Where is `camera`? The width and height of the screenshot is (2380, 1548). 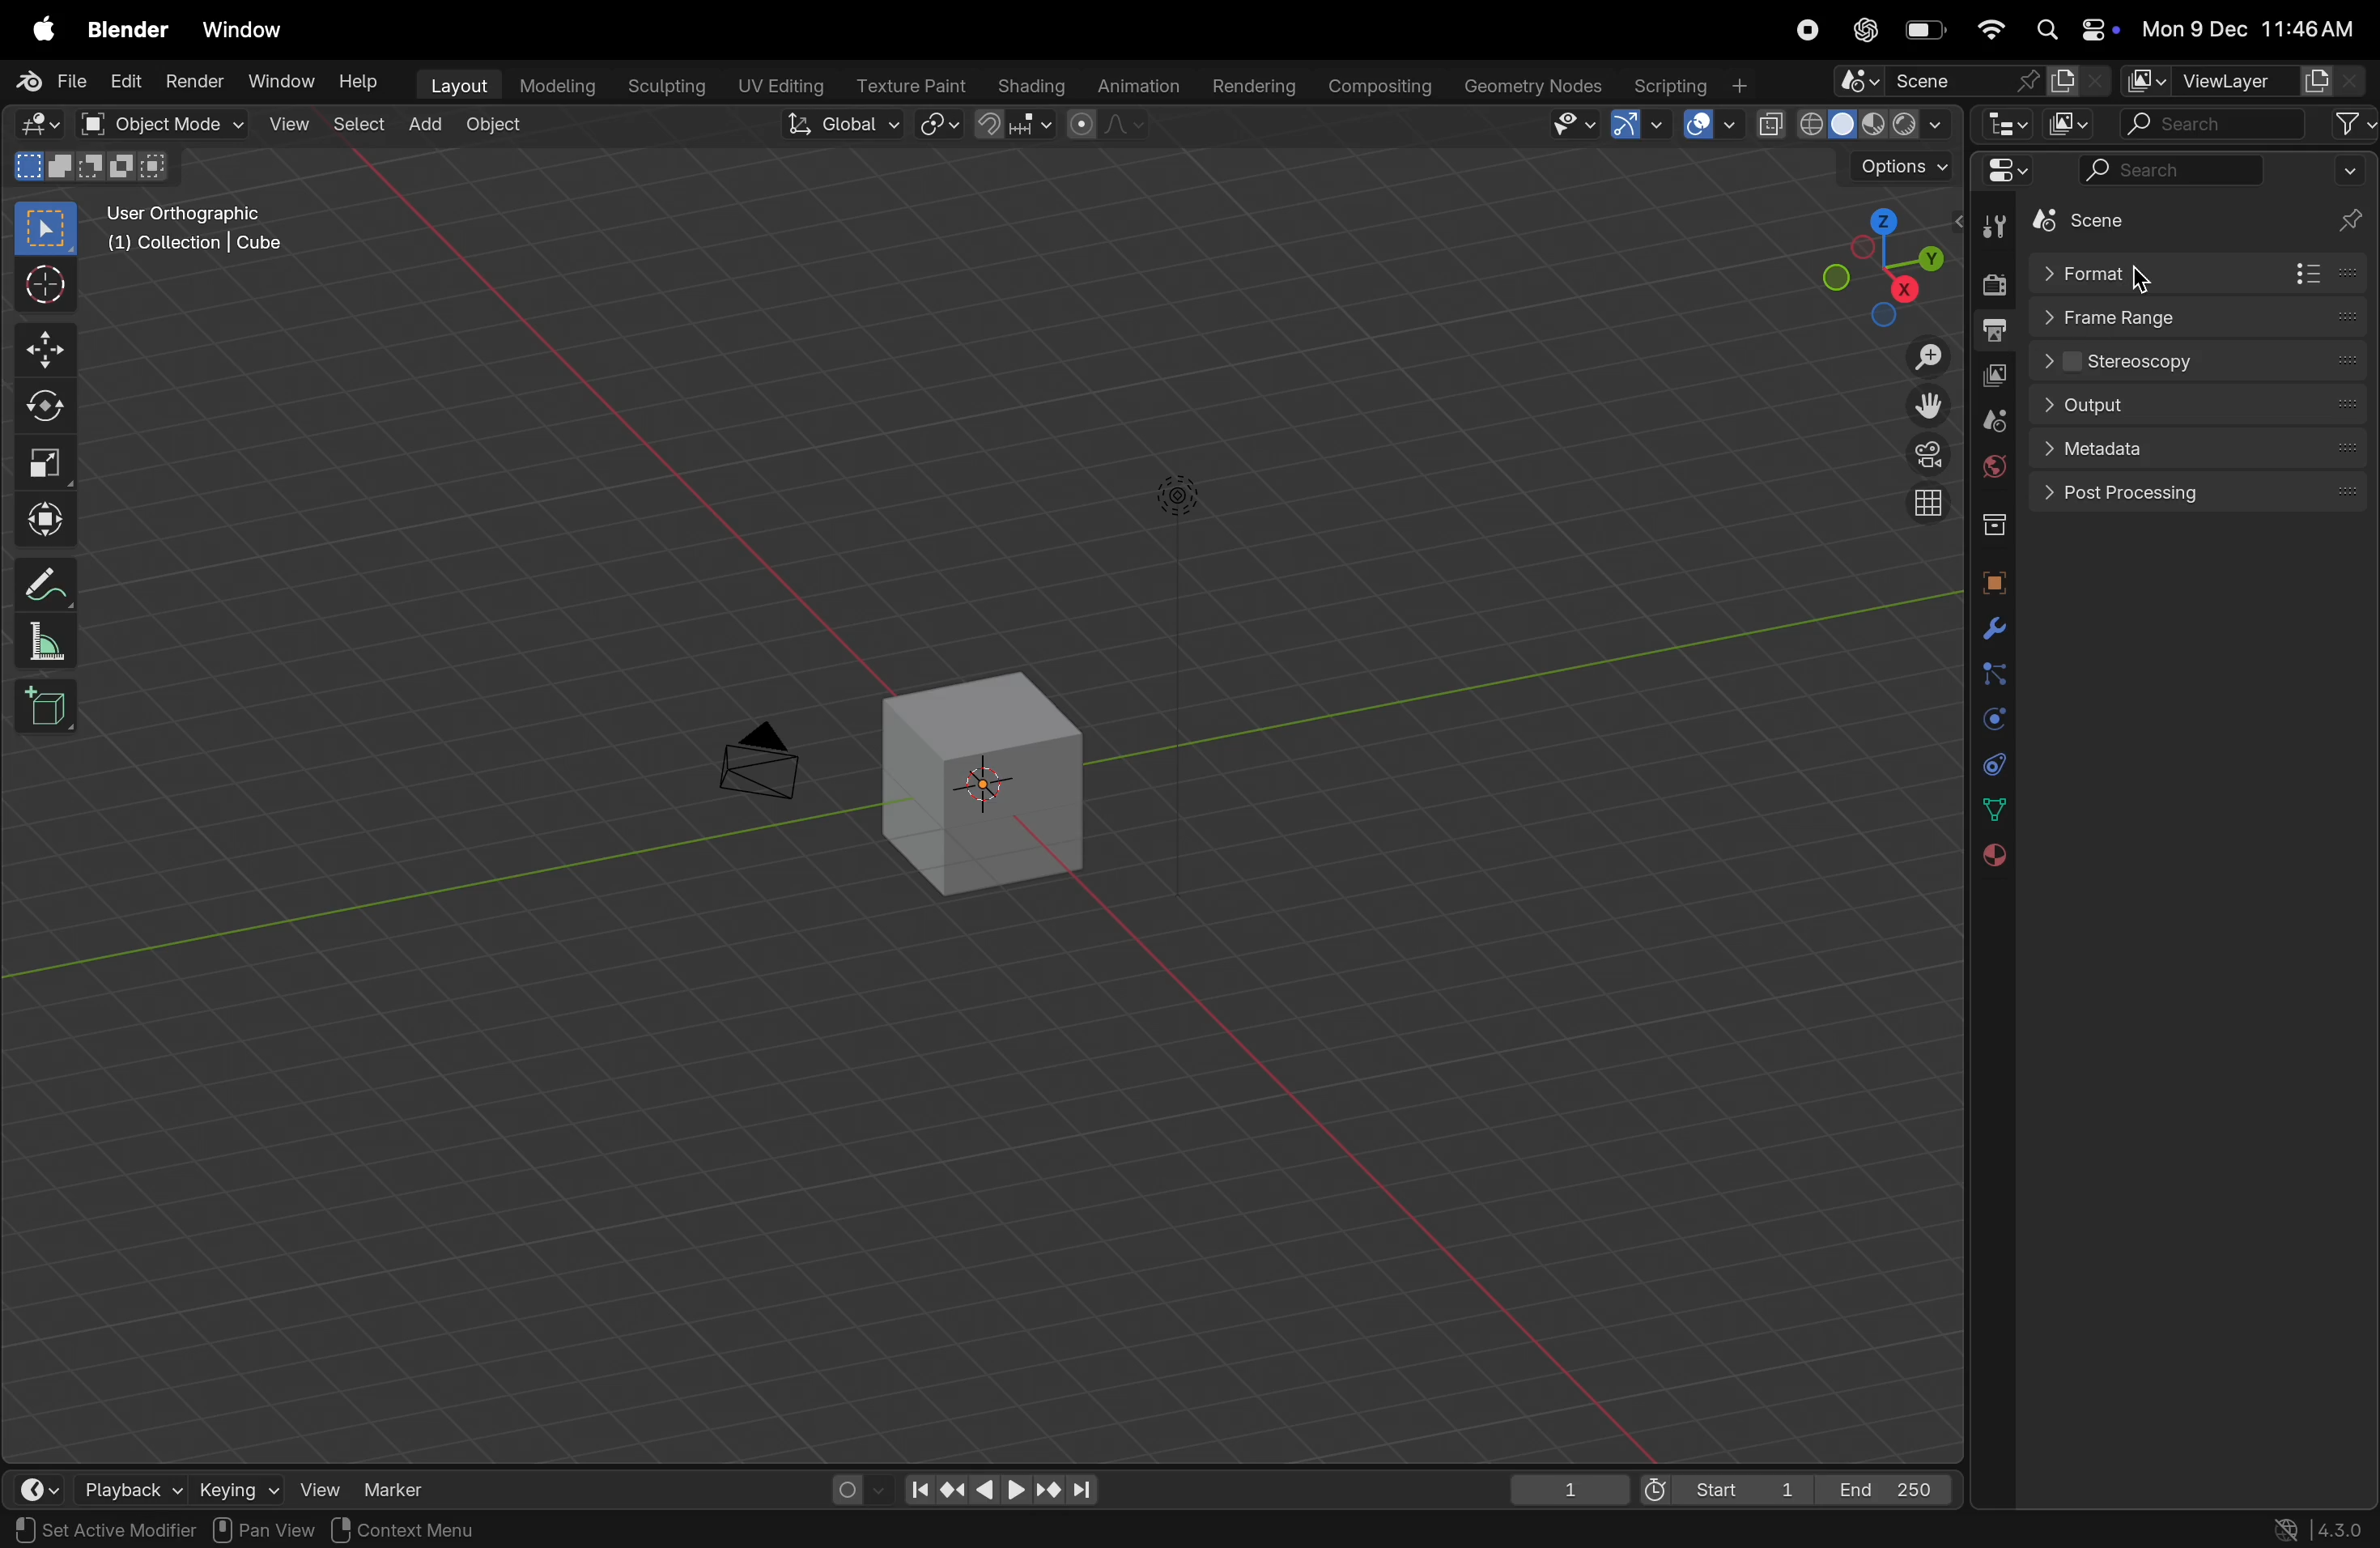 camera is located at coordinates (770, 753).